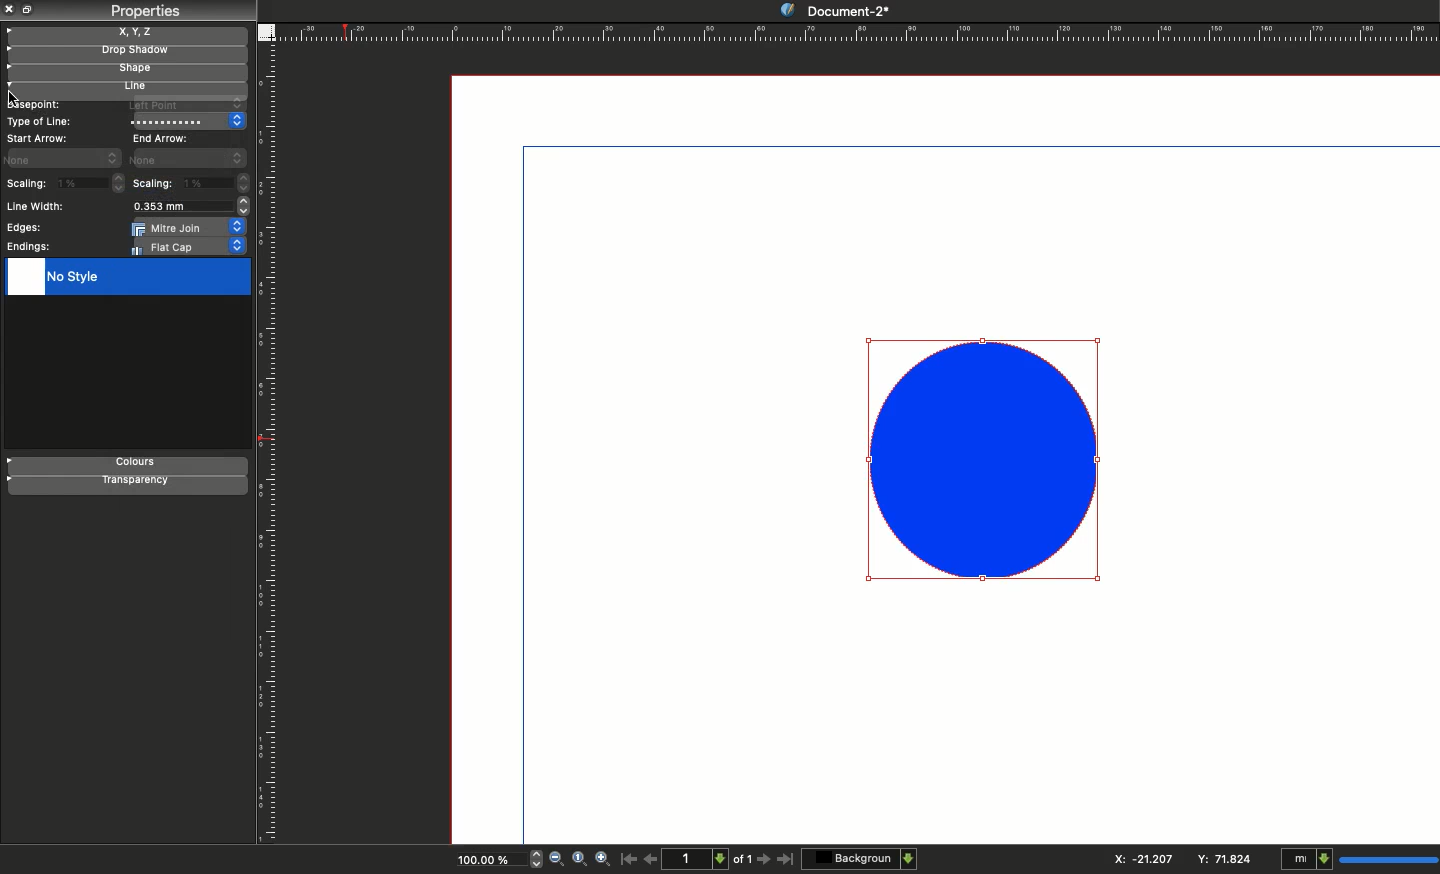 This screenshot has width=1440, height=874. What do you see at coordinates (92, 182) in the screenshot?
I see `1%` at bounding box center [92, 182].